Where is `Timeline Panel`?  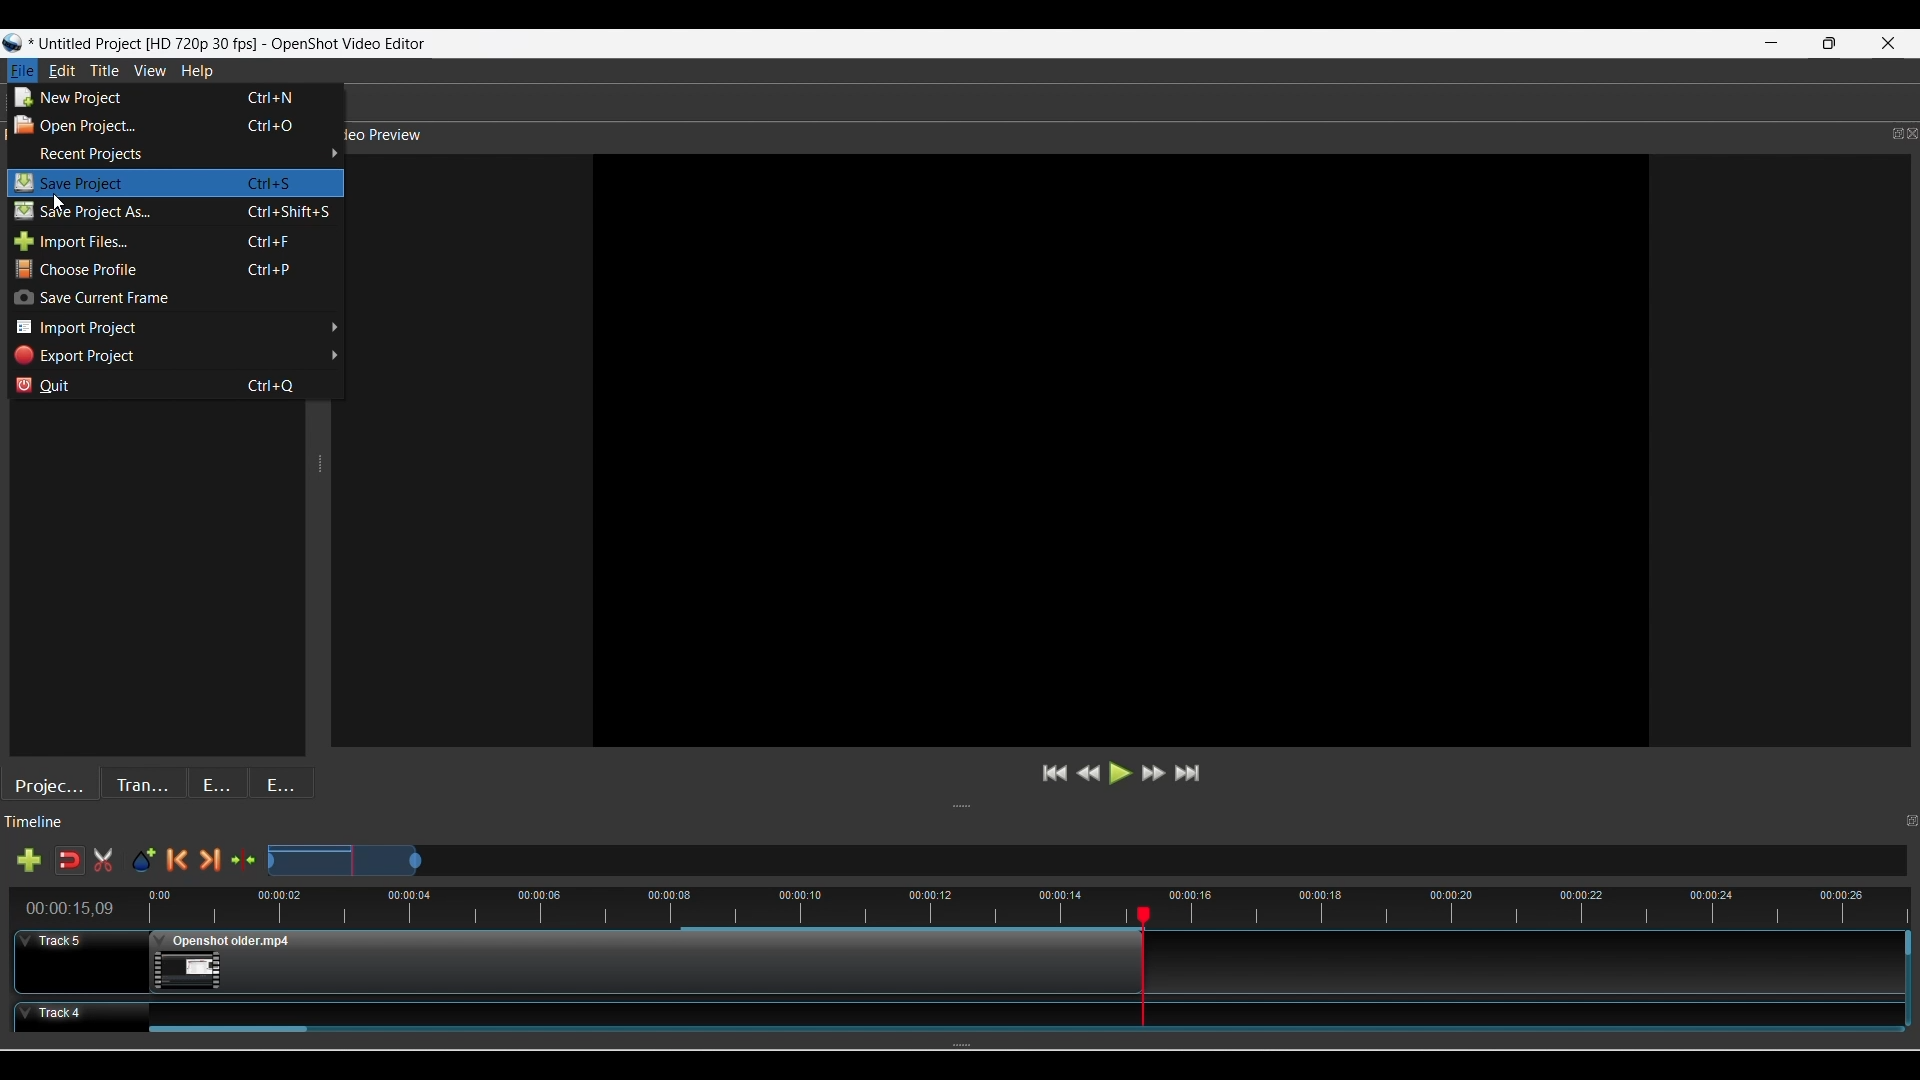 Timeline Panel is located at coordinates (942, 827).